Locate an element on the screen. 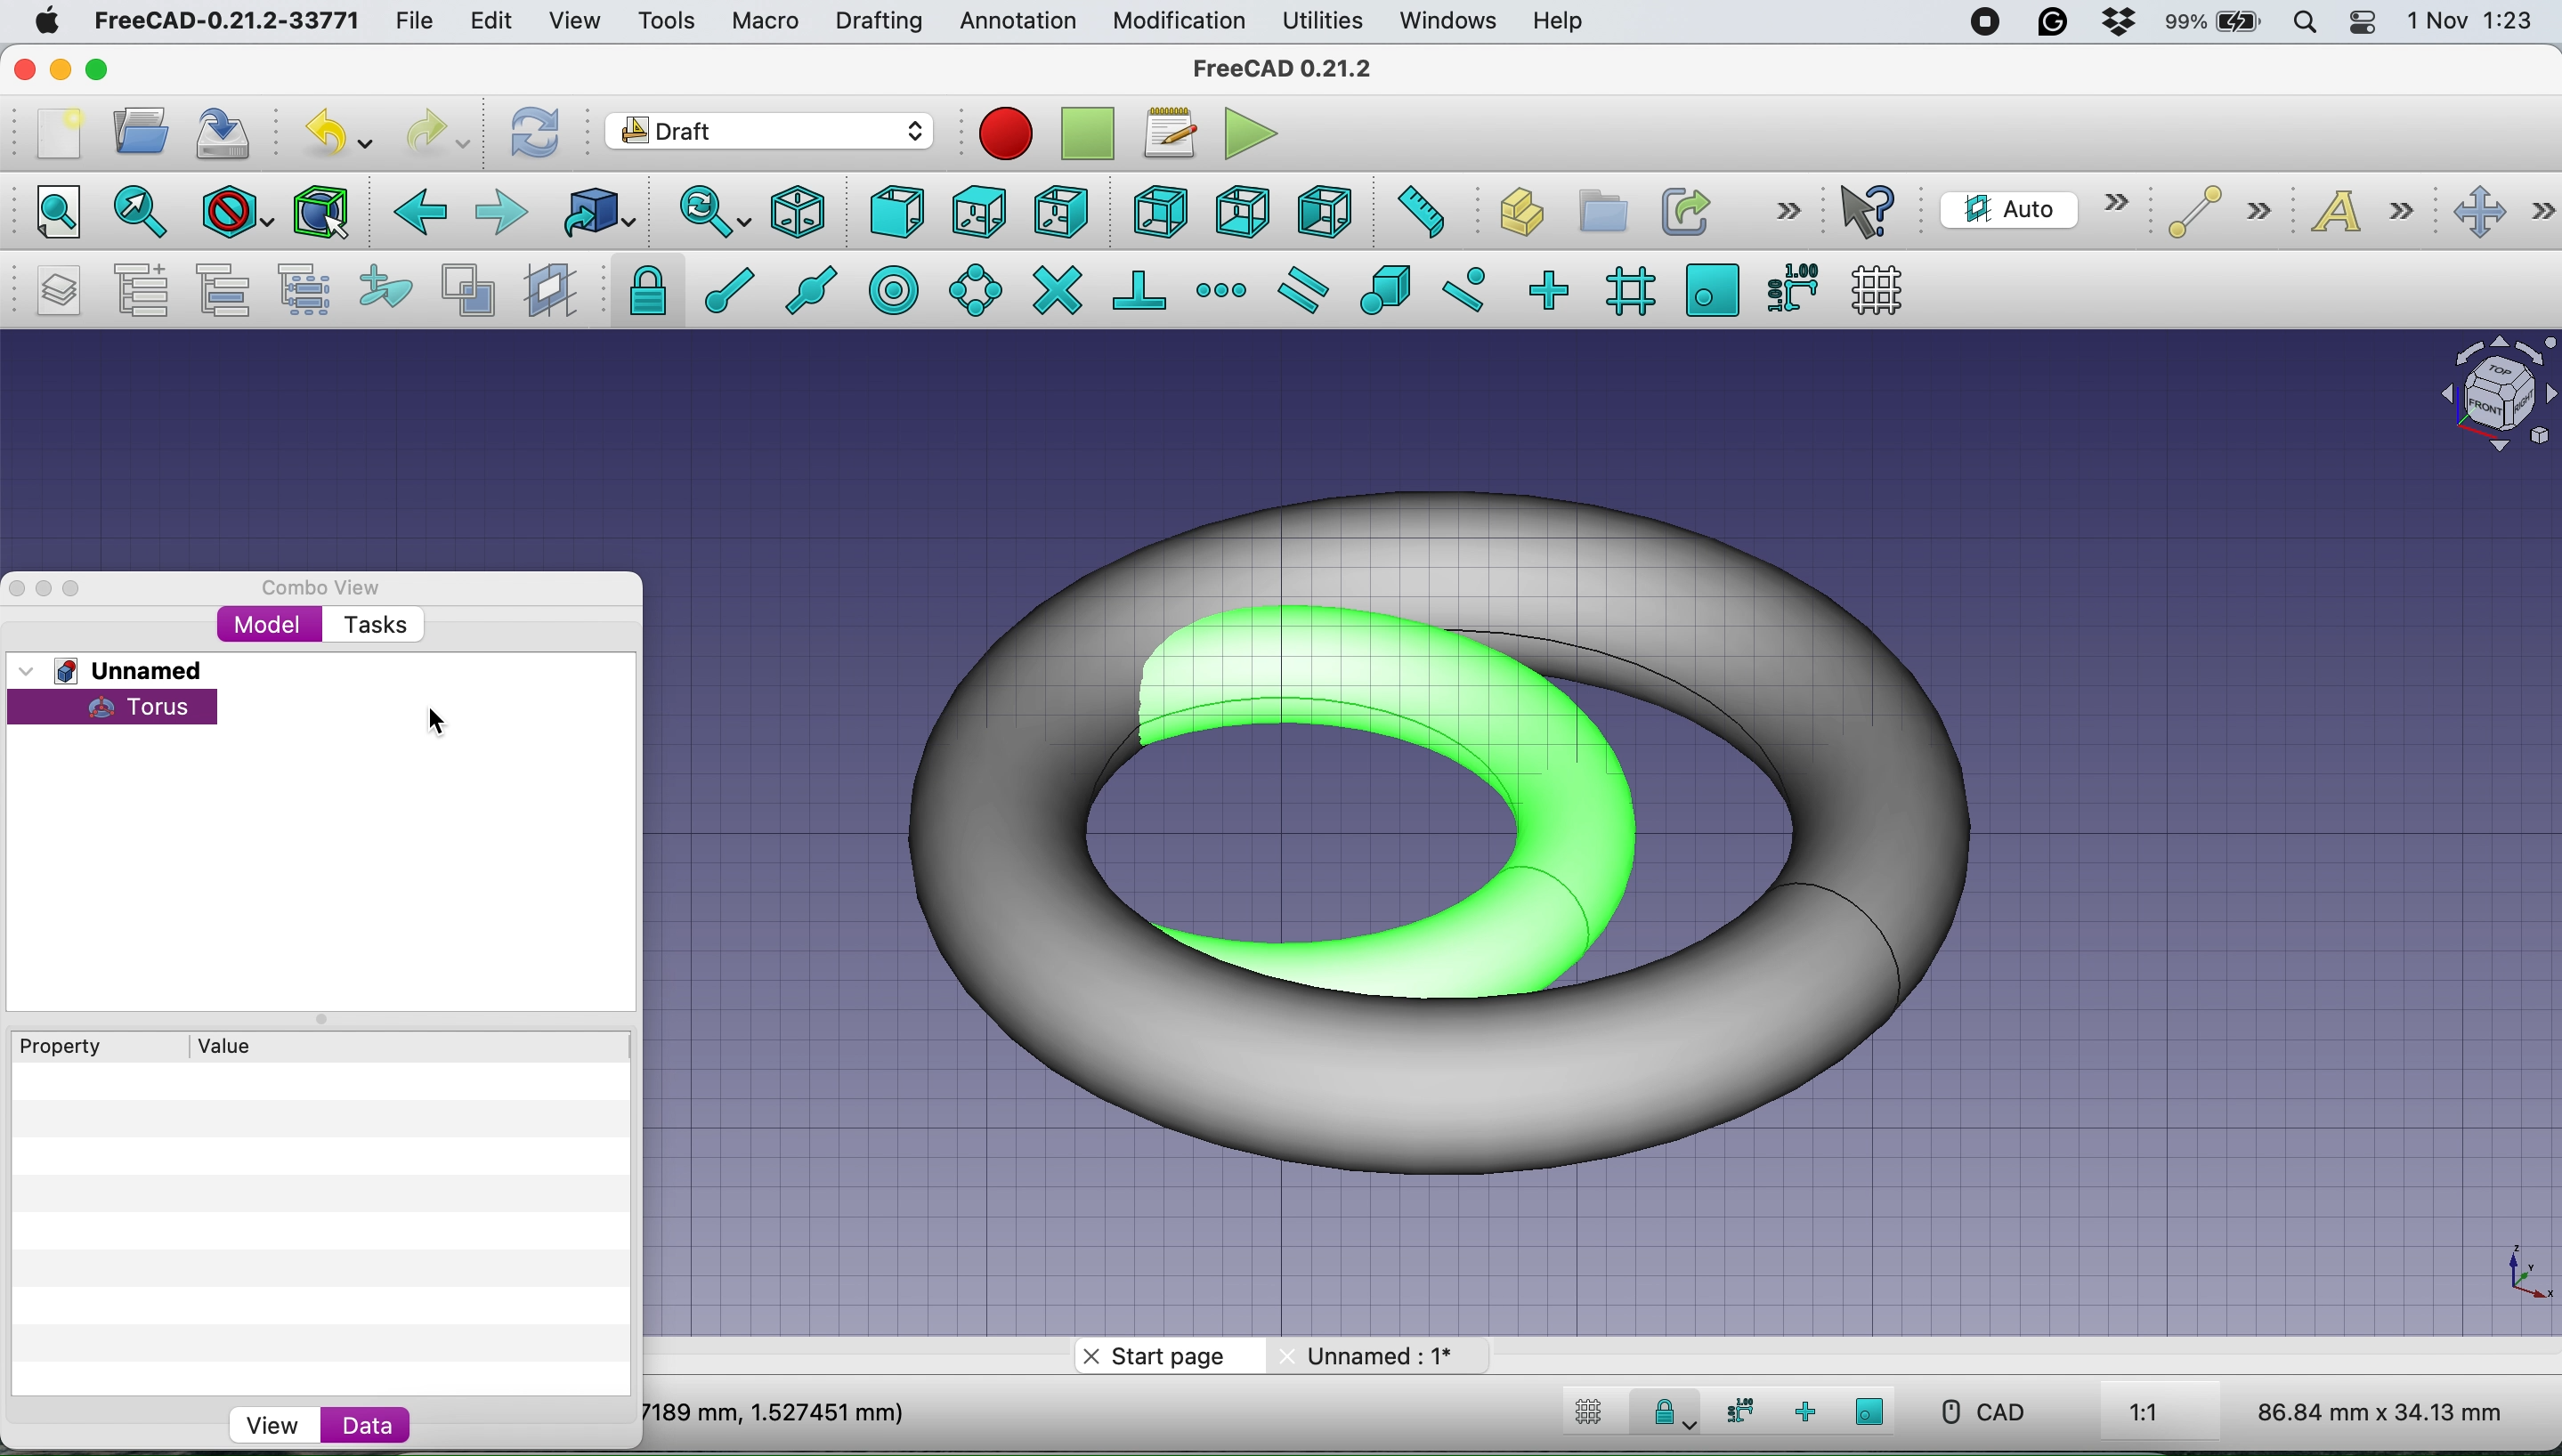  system logo is located at coordinates (42, 24).